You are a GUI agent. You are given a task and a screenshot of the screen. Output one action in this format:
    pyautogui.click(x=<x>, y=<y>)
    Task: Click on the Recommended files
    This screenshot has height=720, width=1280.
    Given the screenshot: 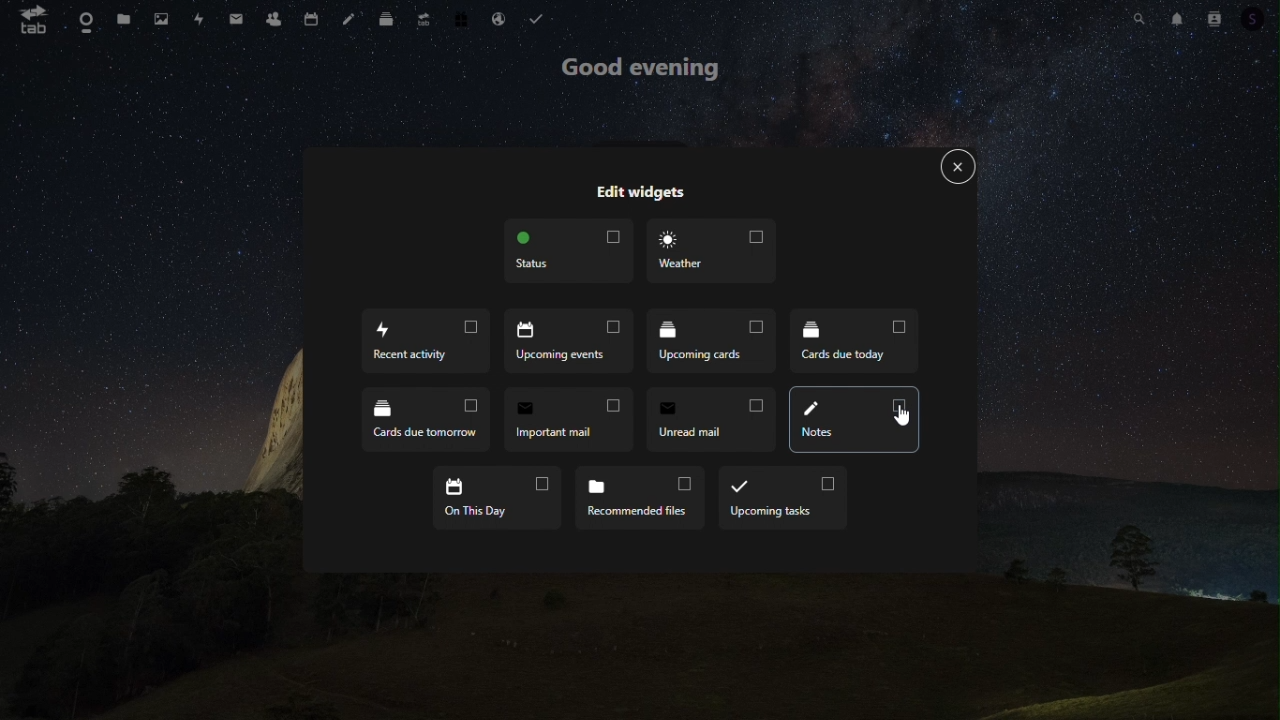 What is the action you would take?
    pyautogui.click(x=637, y=498)
    